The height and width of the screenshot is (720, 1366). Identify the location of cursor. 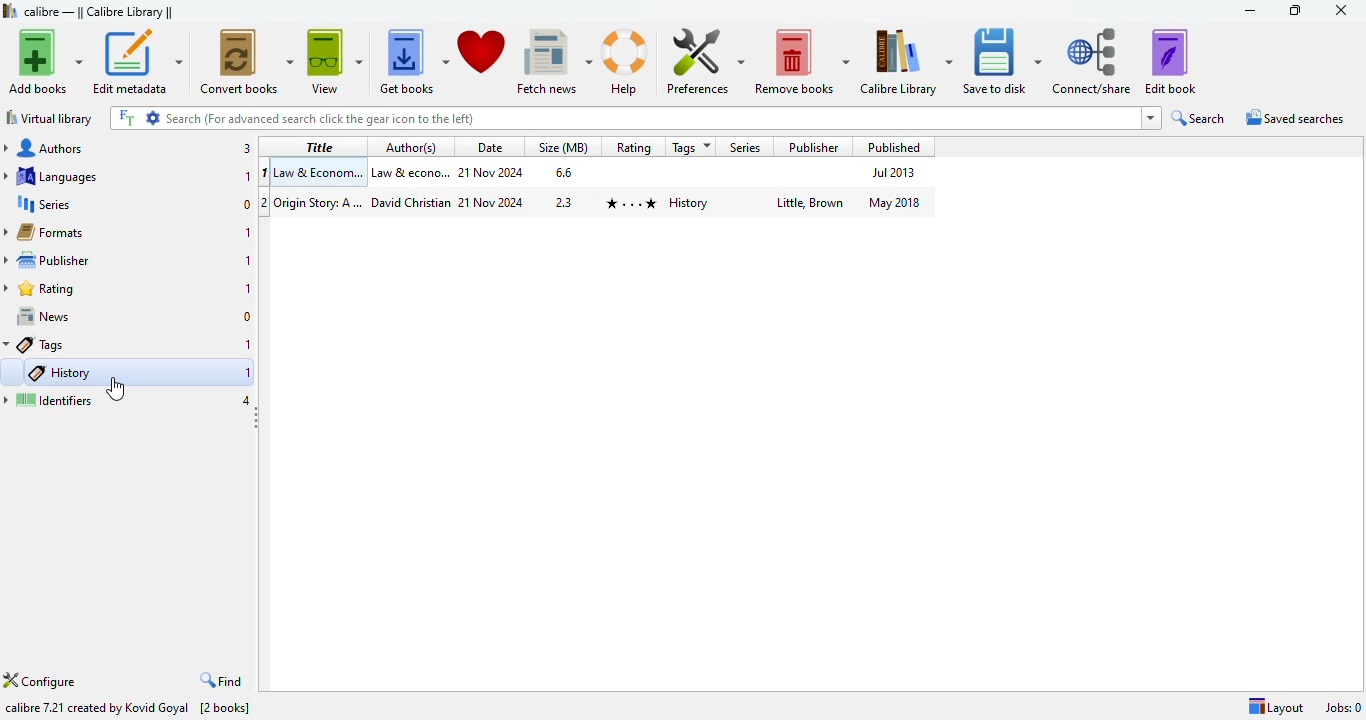
(116, 388).